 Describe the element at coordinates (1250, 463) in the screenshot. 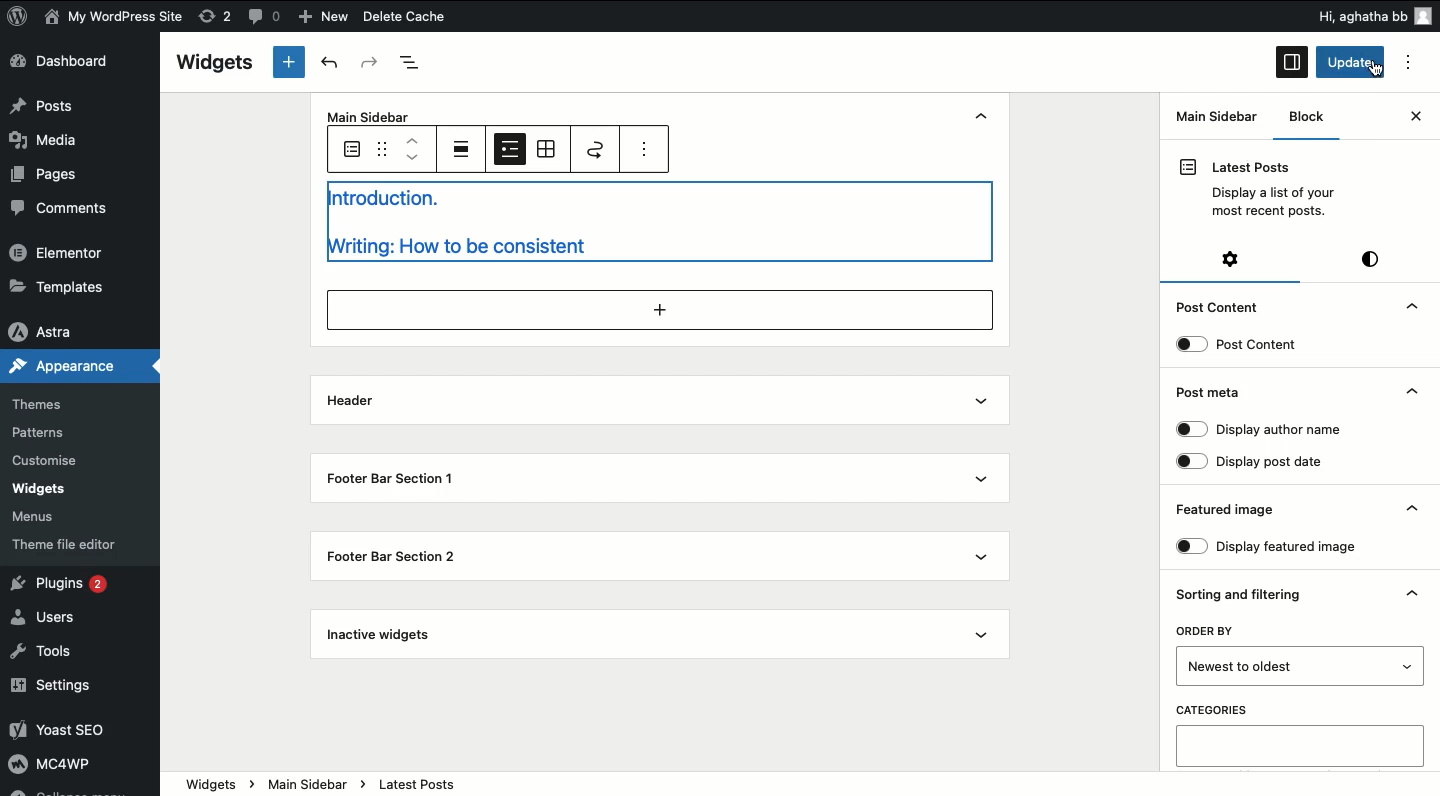

I see `Display post date` at that location.